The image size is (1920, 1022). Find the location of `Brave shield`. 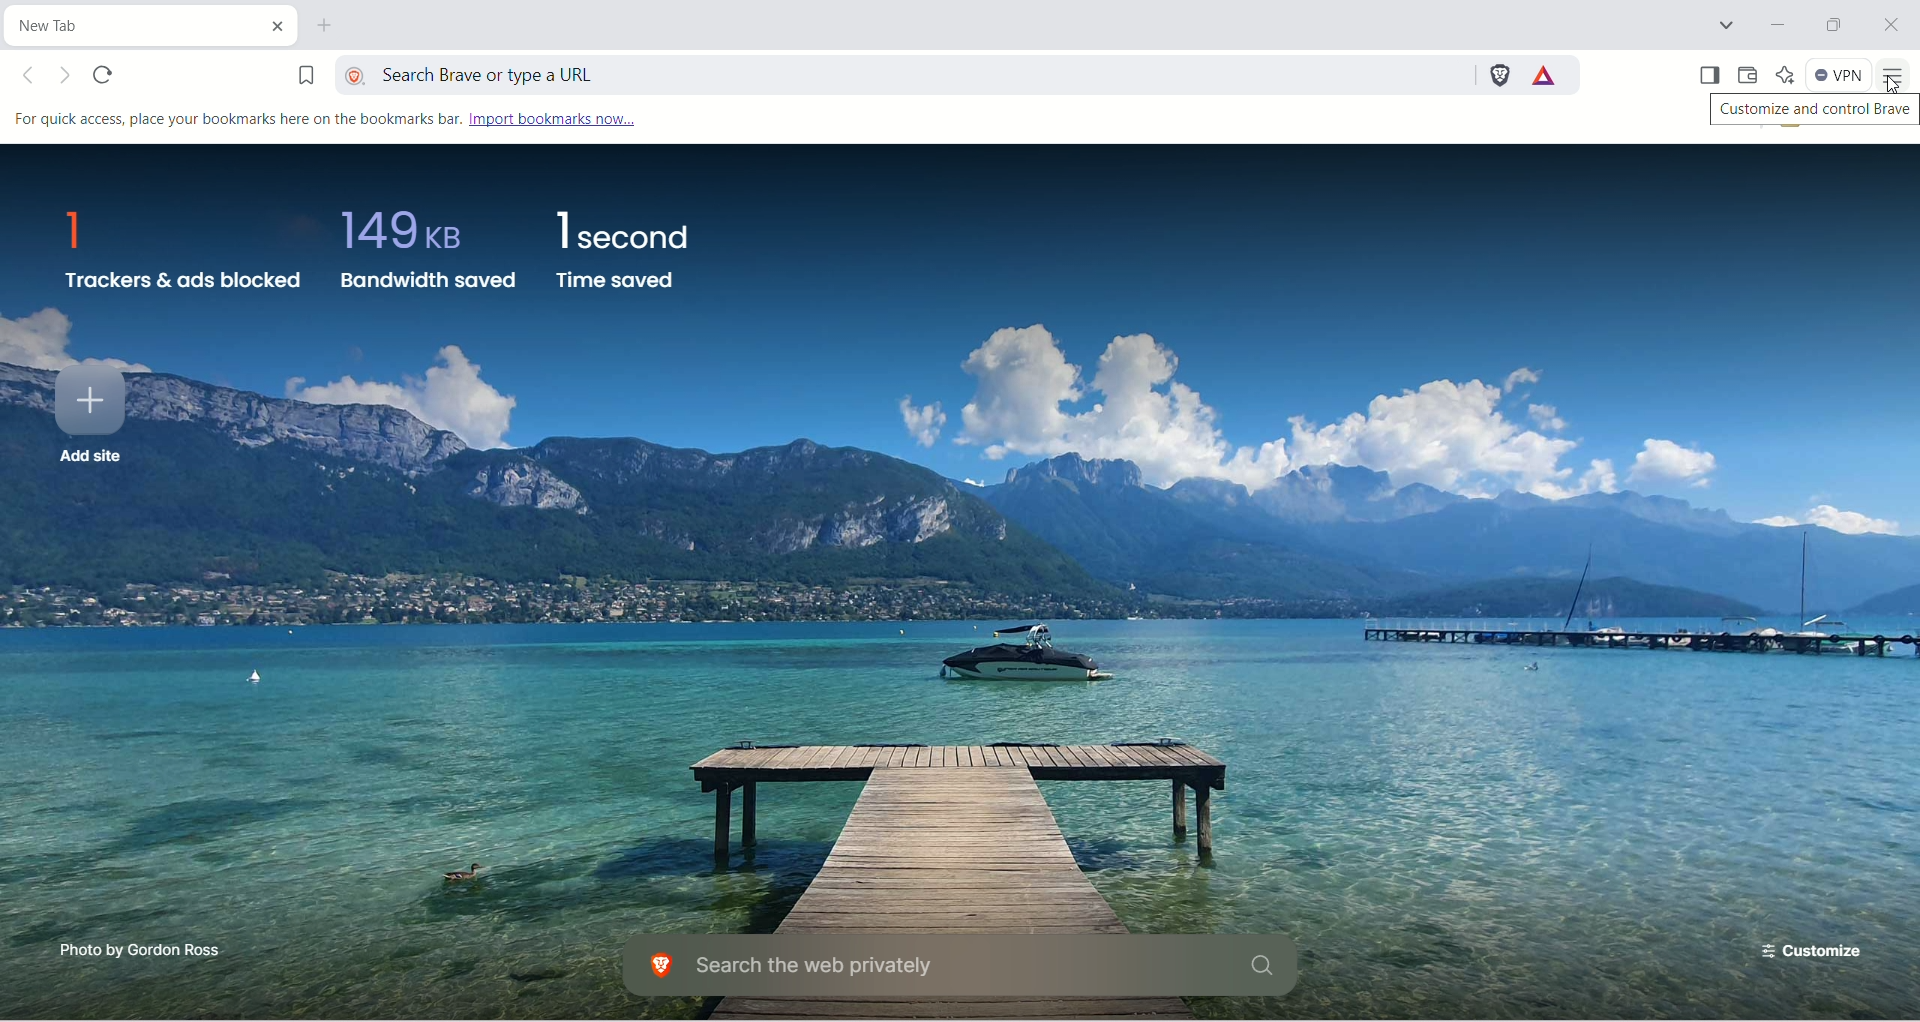

Brave shield is located at coordinates (1498, 75).